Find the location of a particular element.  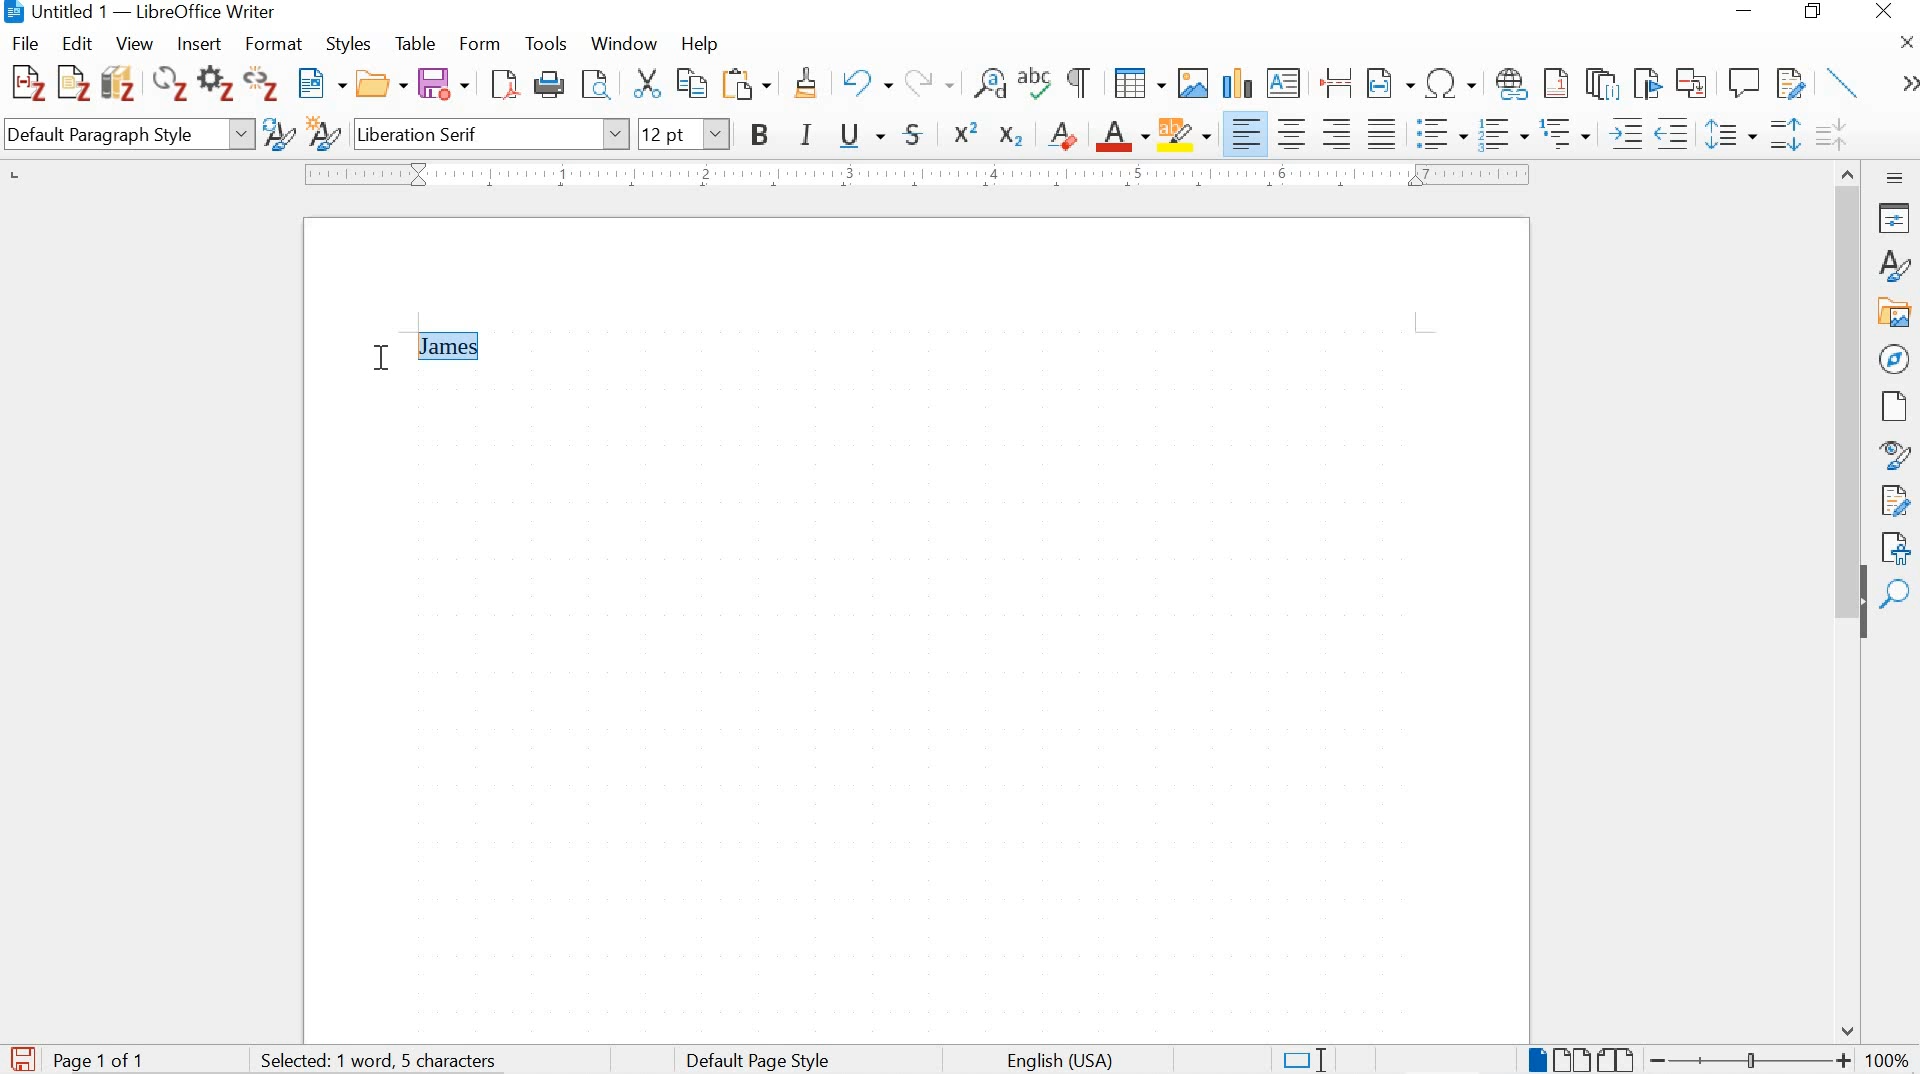

toggle ordered list is located at coordinates (1501, 135).